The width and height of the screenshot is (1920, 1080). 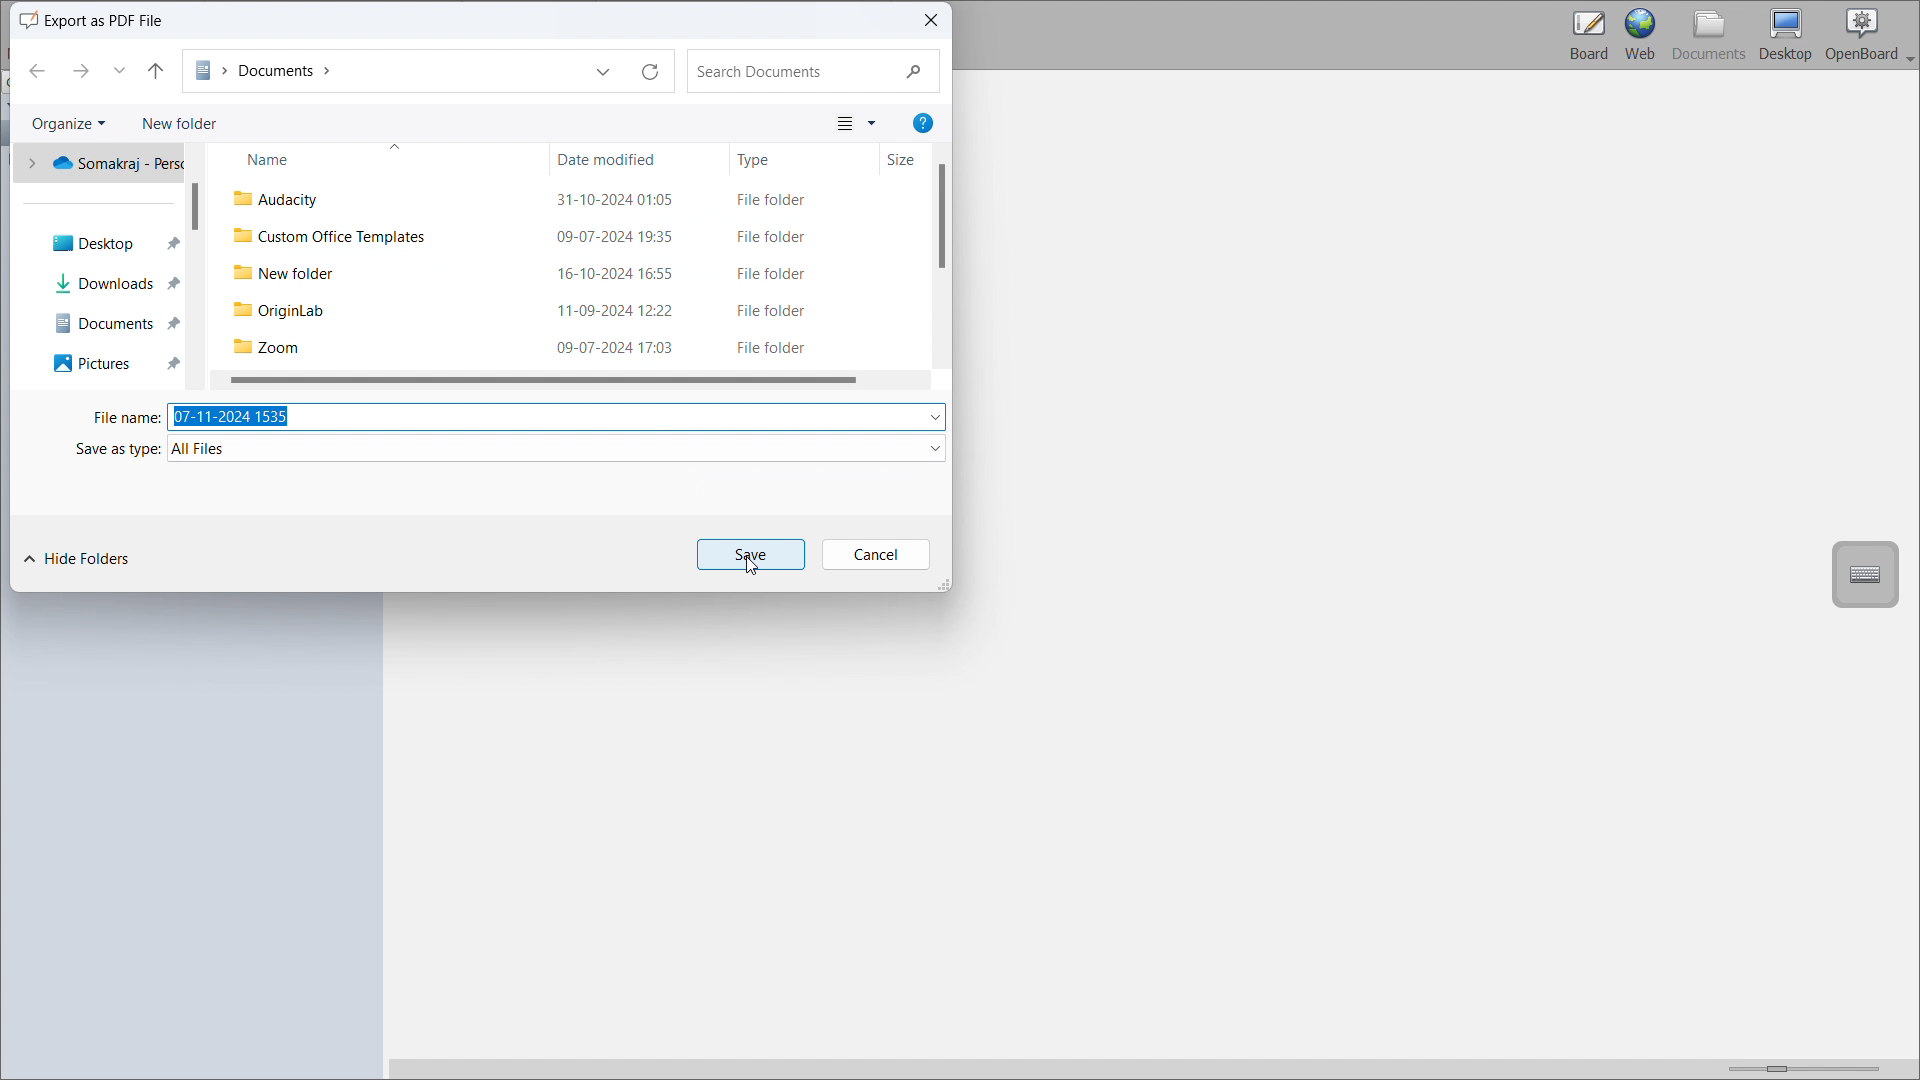 What do you see at coordinates (544, 376) in the screenshot?
I see `horizontal scrollbar` at bounding box center [544, 376].